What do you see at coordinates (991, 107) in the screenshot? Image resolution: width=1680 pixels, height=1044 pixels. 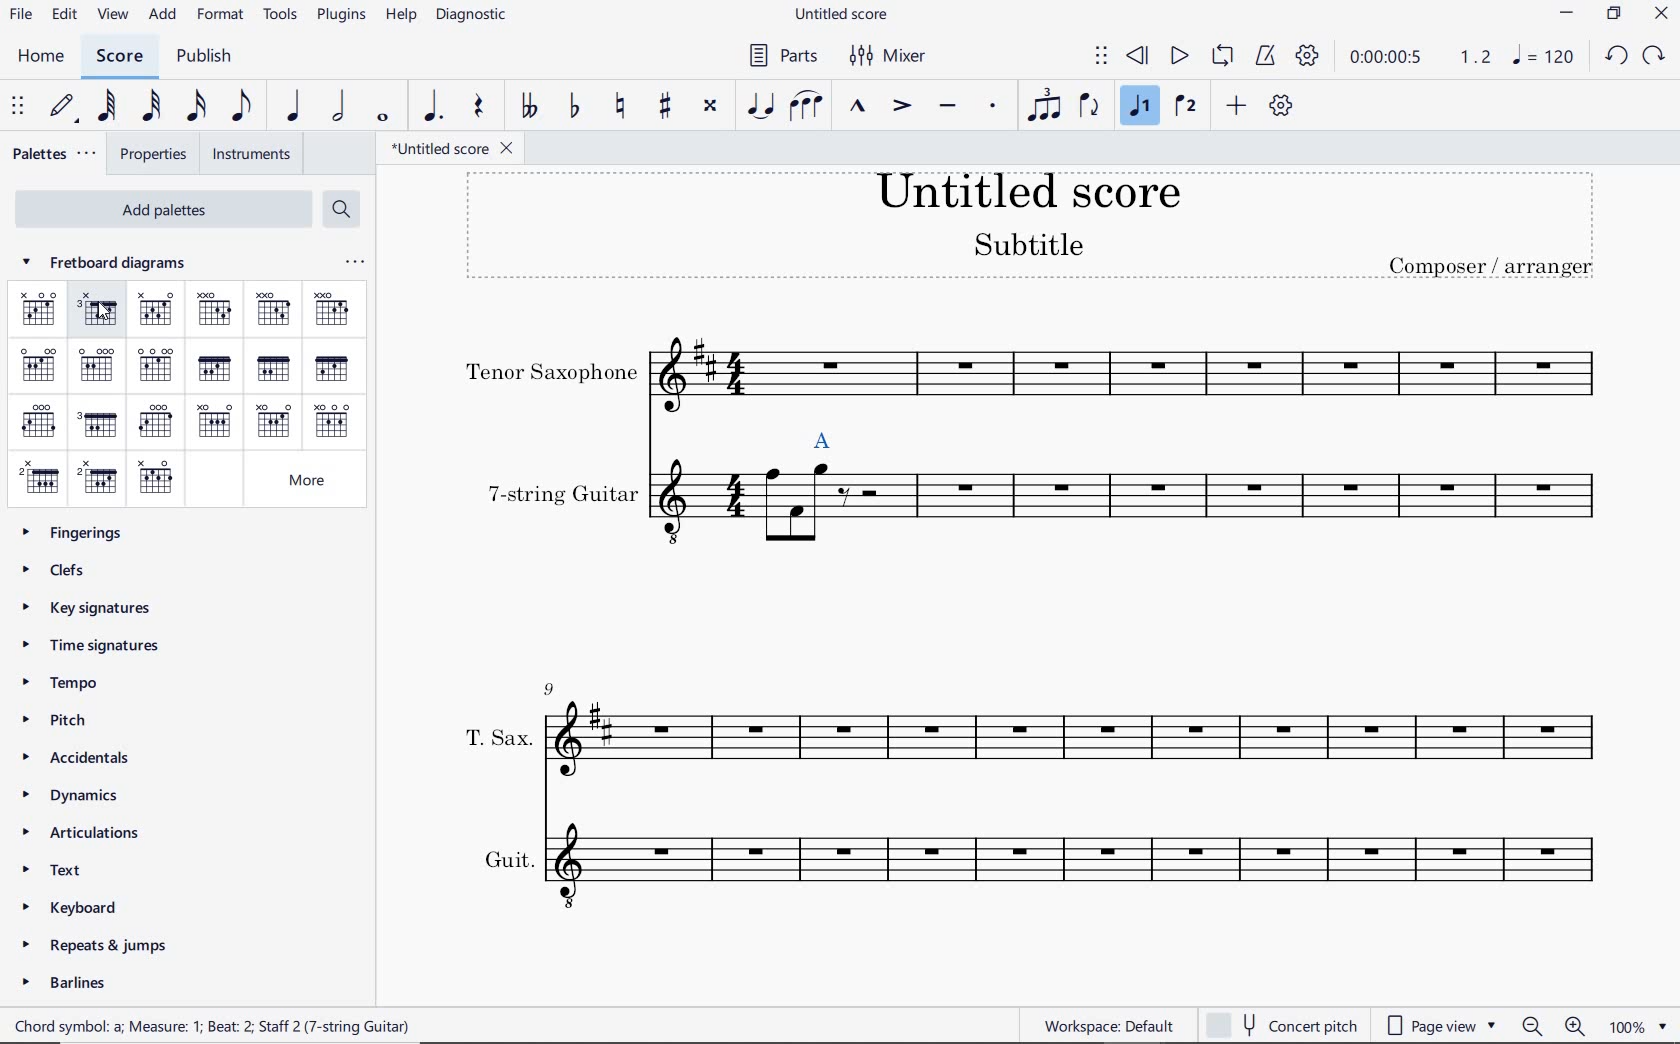 I see `STACCATO` at bounding box center [991, 107].